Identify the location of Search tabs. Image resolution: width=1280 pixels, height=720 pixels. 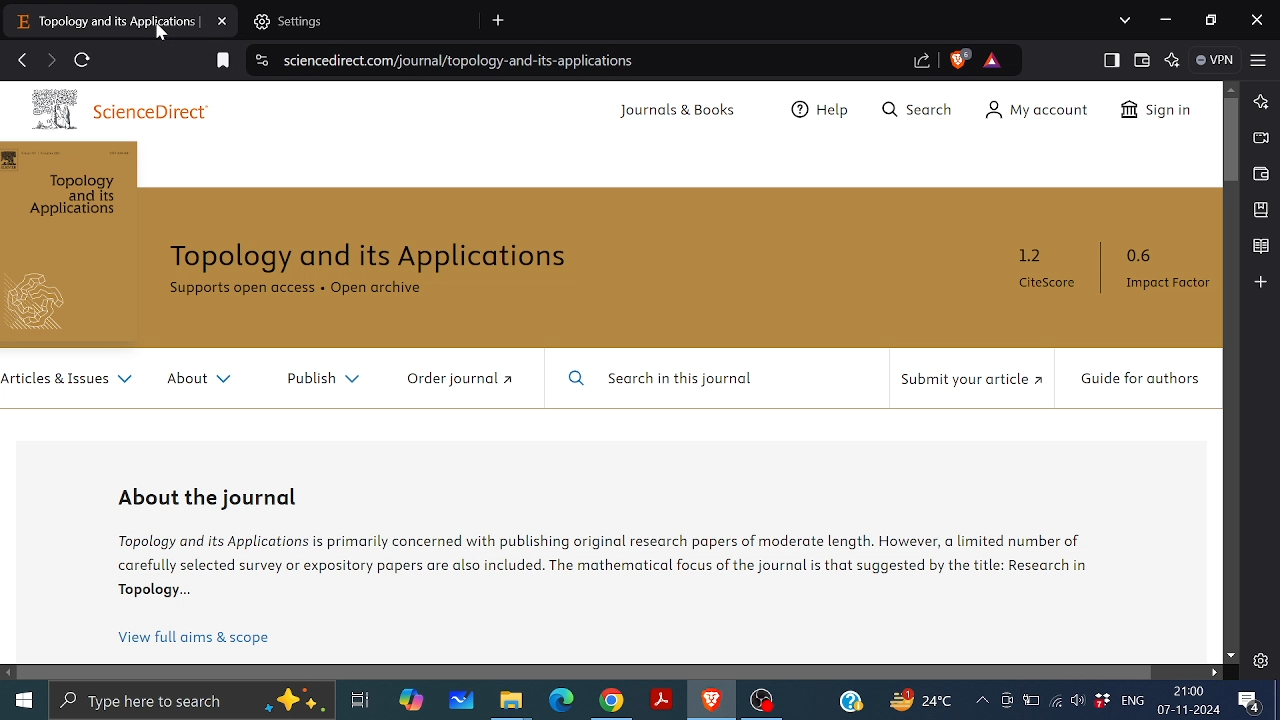
(500, 20).